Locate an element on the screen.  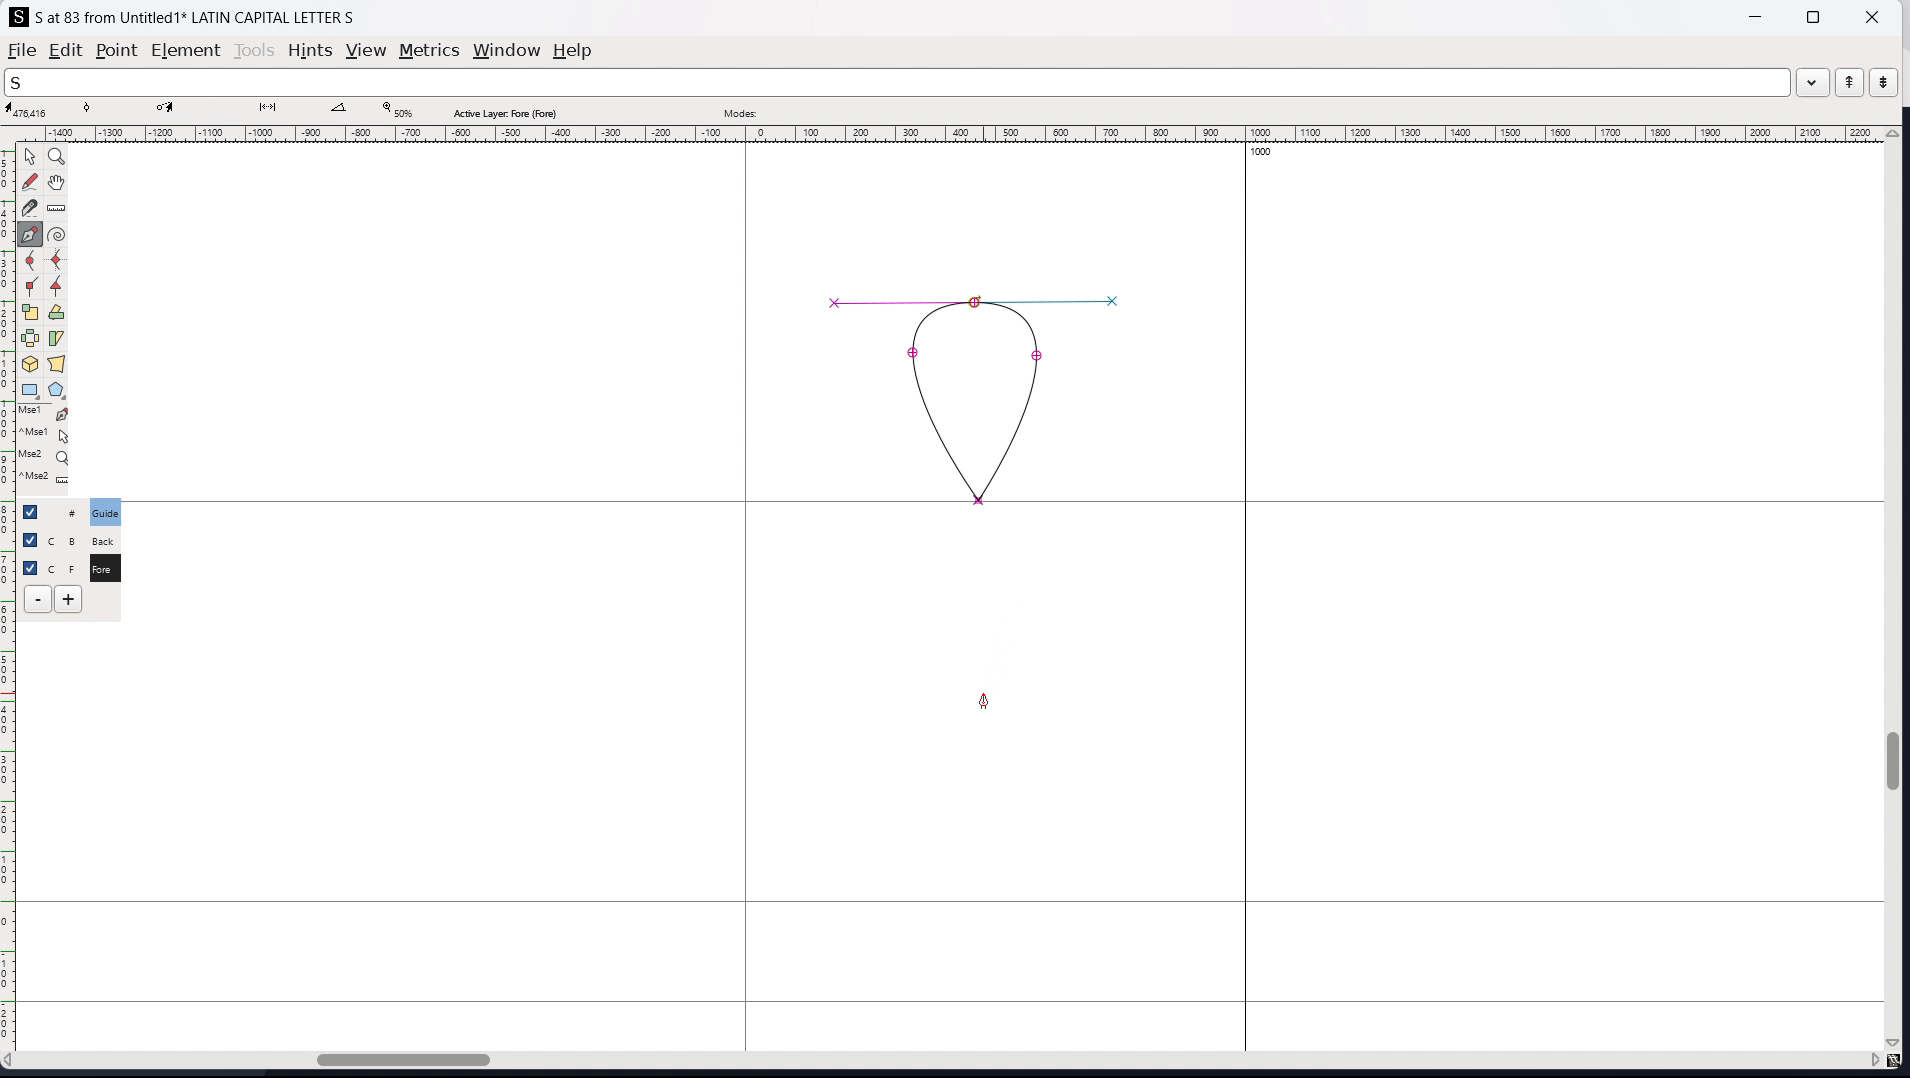
file is located at coordinates (22, 50).